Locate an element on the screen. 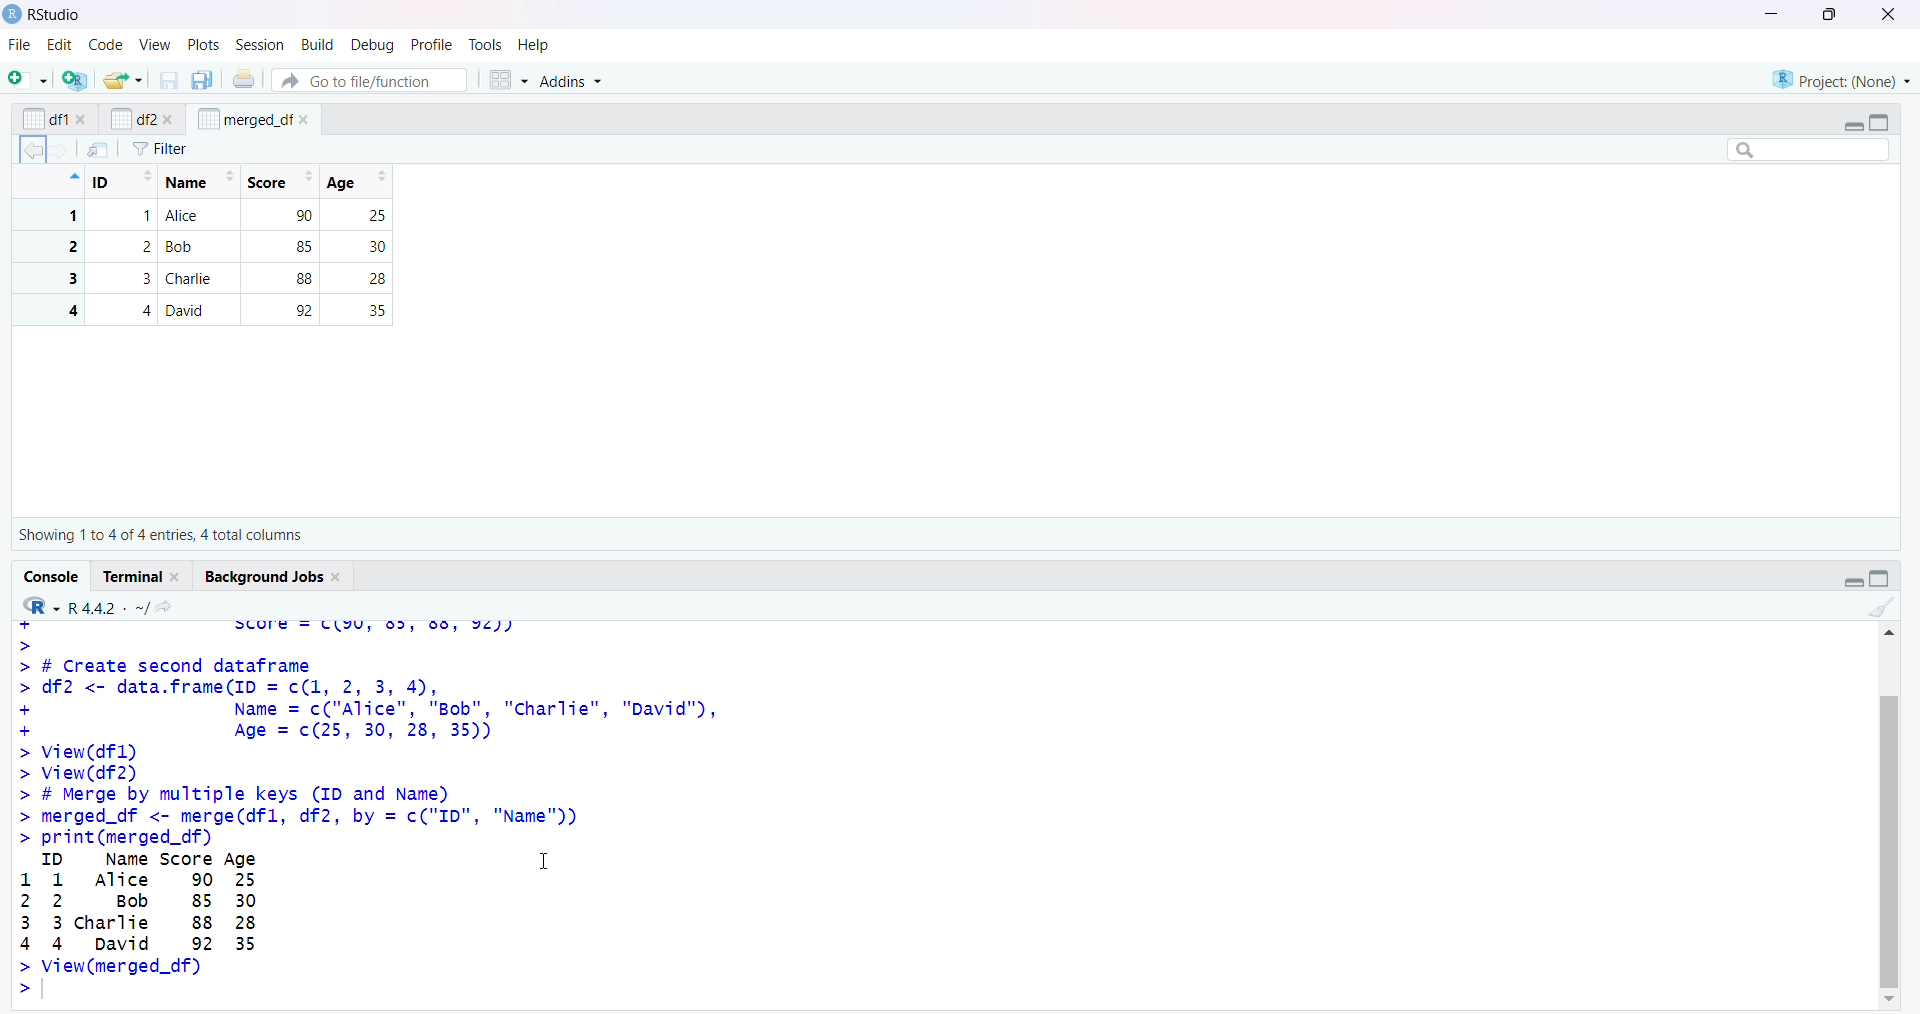 The image size is (1920, 1014). view is located at coordinates (156, 46).